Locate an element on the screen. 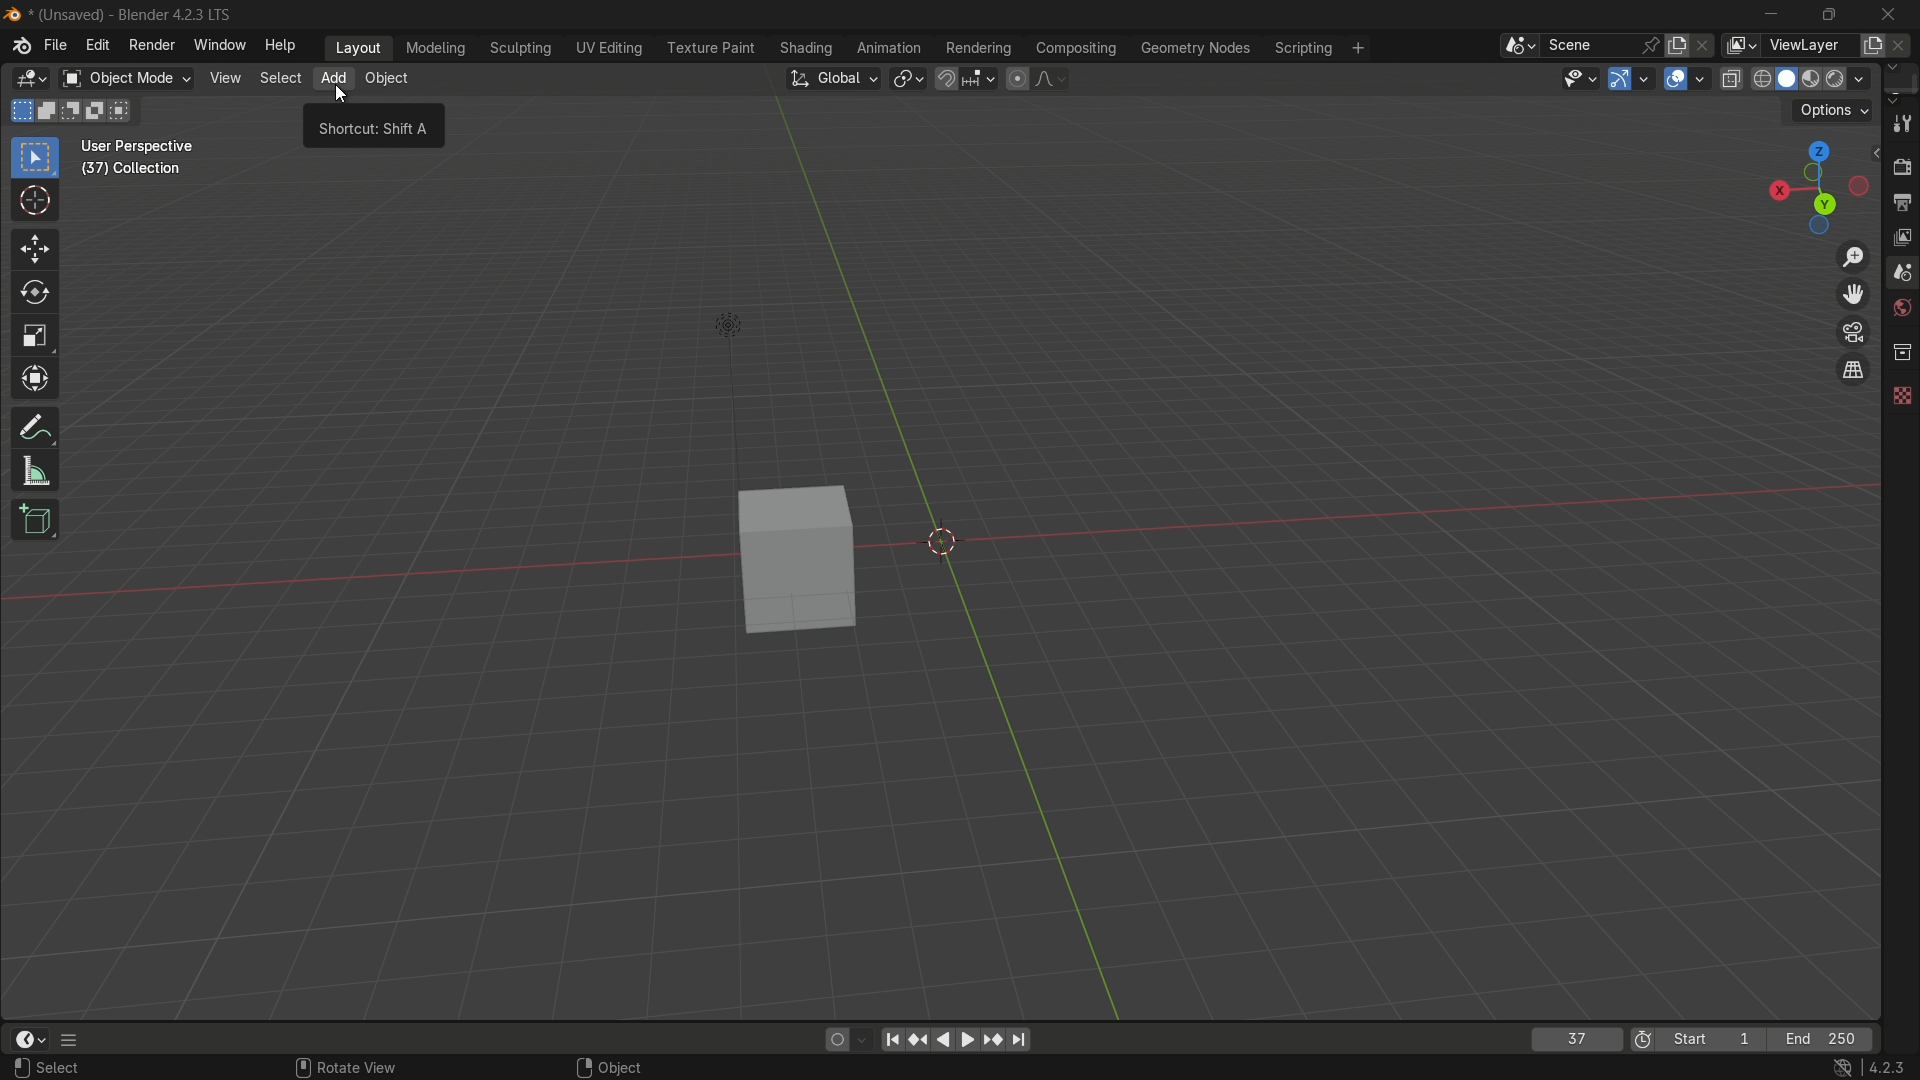  object is located at coordinates (622, 1065).